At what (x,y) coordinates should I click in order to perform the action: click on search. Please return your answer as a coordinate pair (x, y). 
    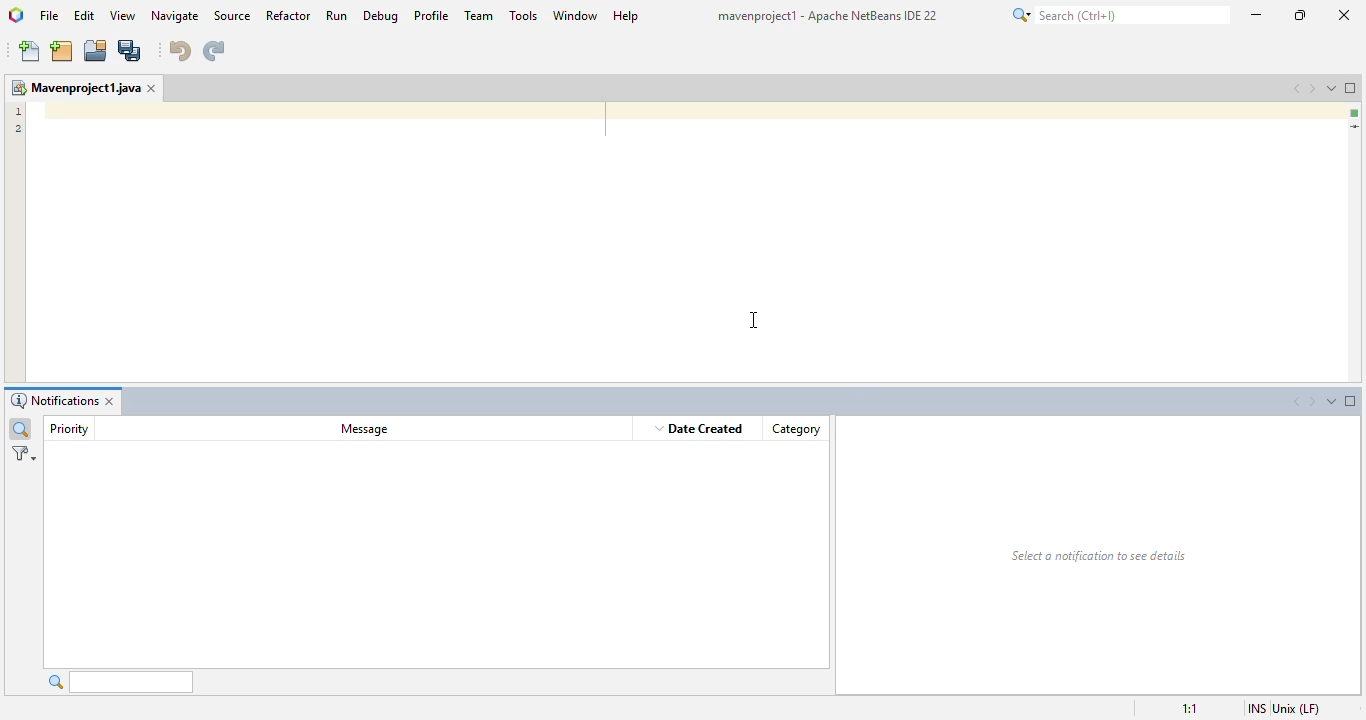
    Looking at the image, I should click on (120, 681).